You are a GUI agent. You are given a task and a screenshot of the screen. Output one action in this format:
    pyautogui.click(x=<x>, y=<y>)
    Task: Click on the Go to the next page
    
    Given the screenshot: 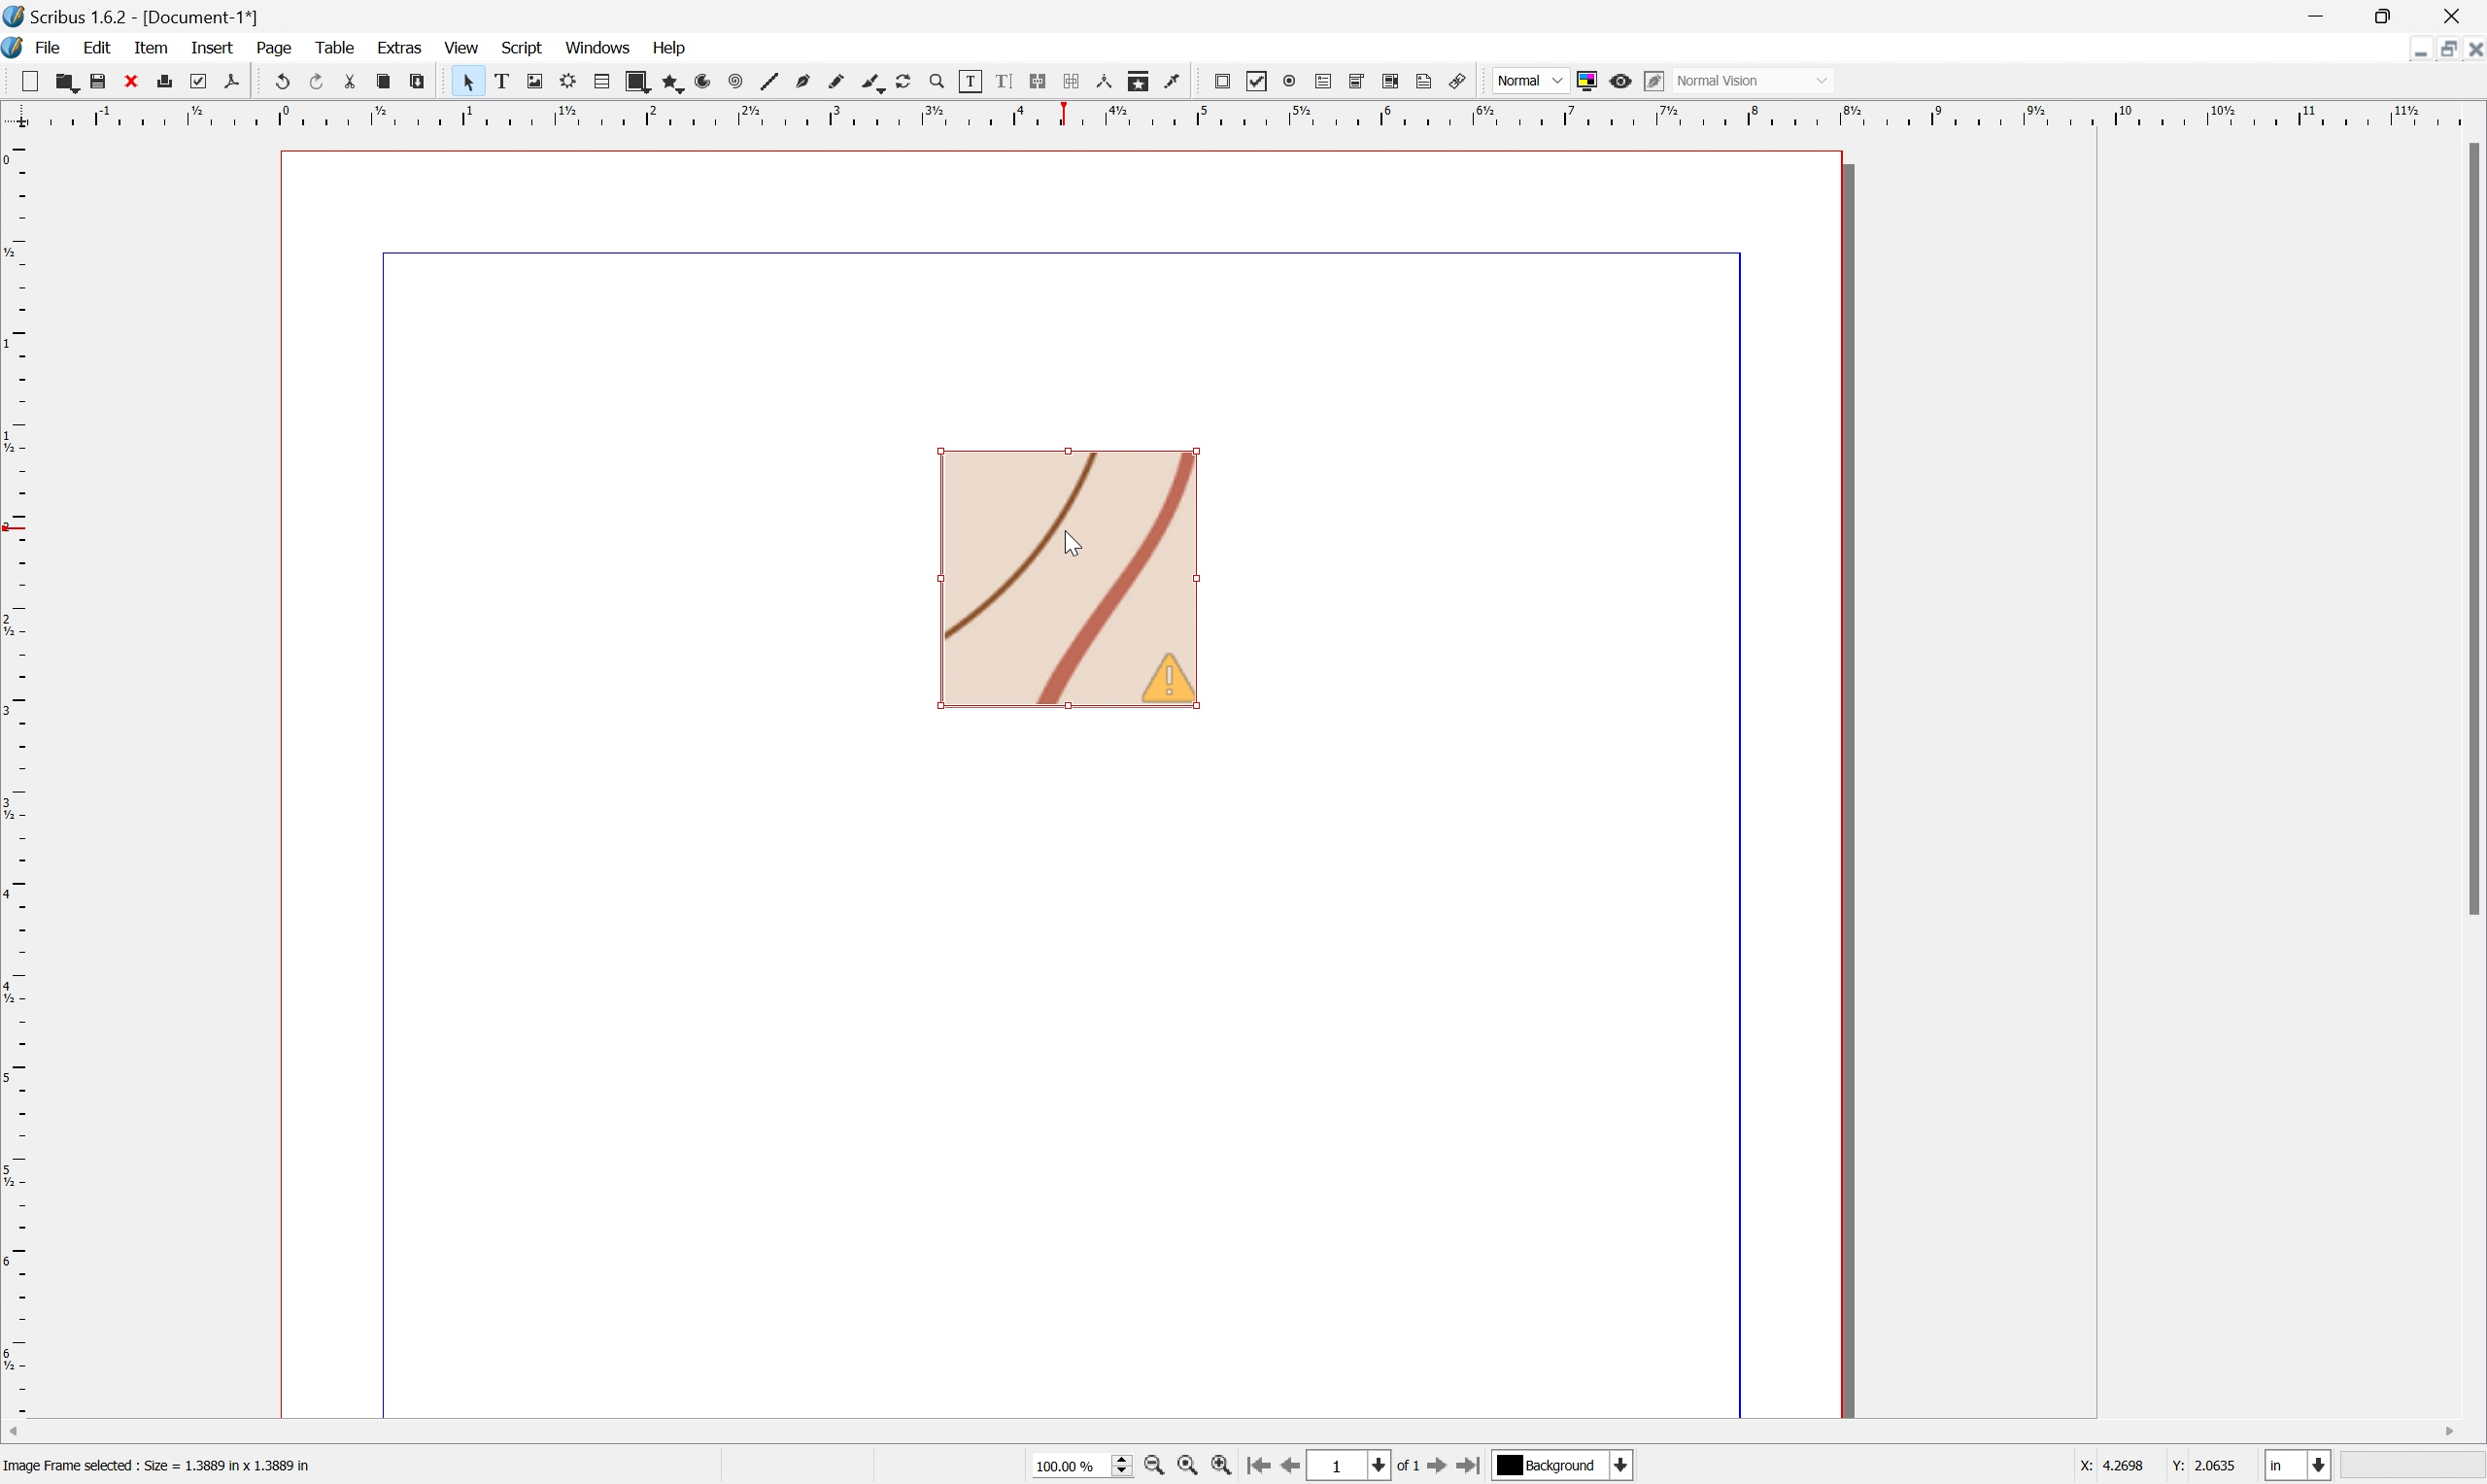 What is the action you would take?
    pyautogui.click(x=1438, y=1470)
    